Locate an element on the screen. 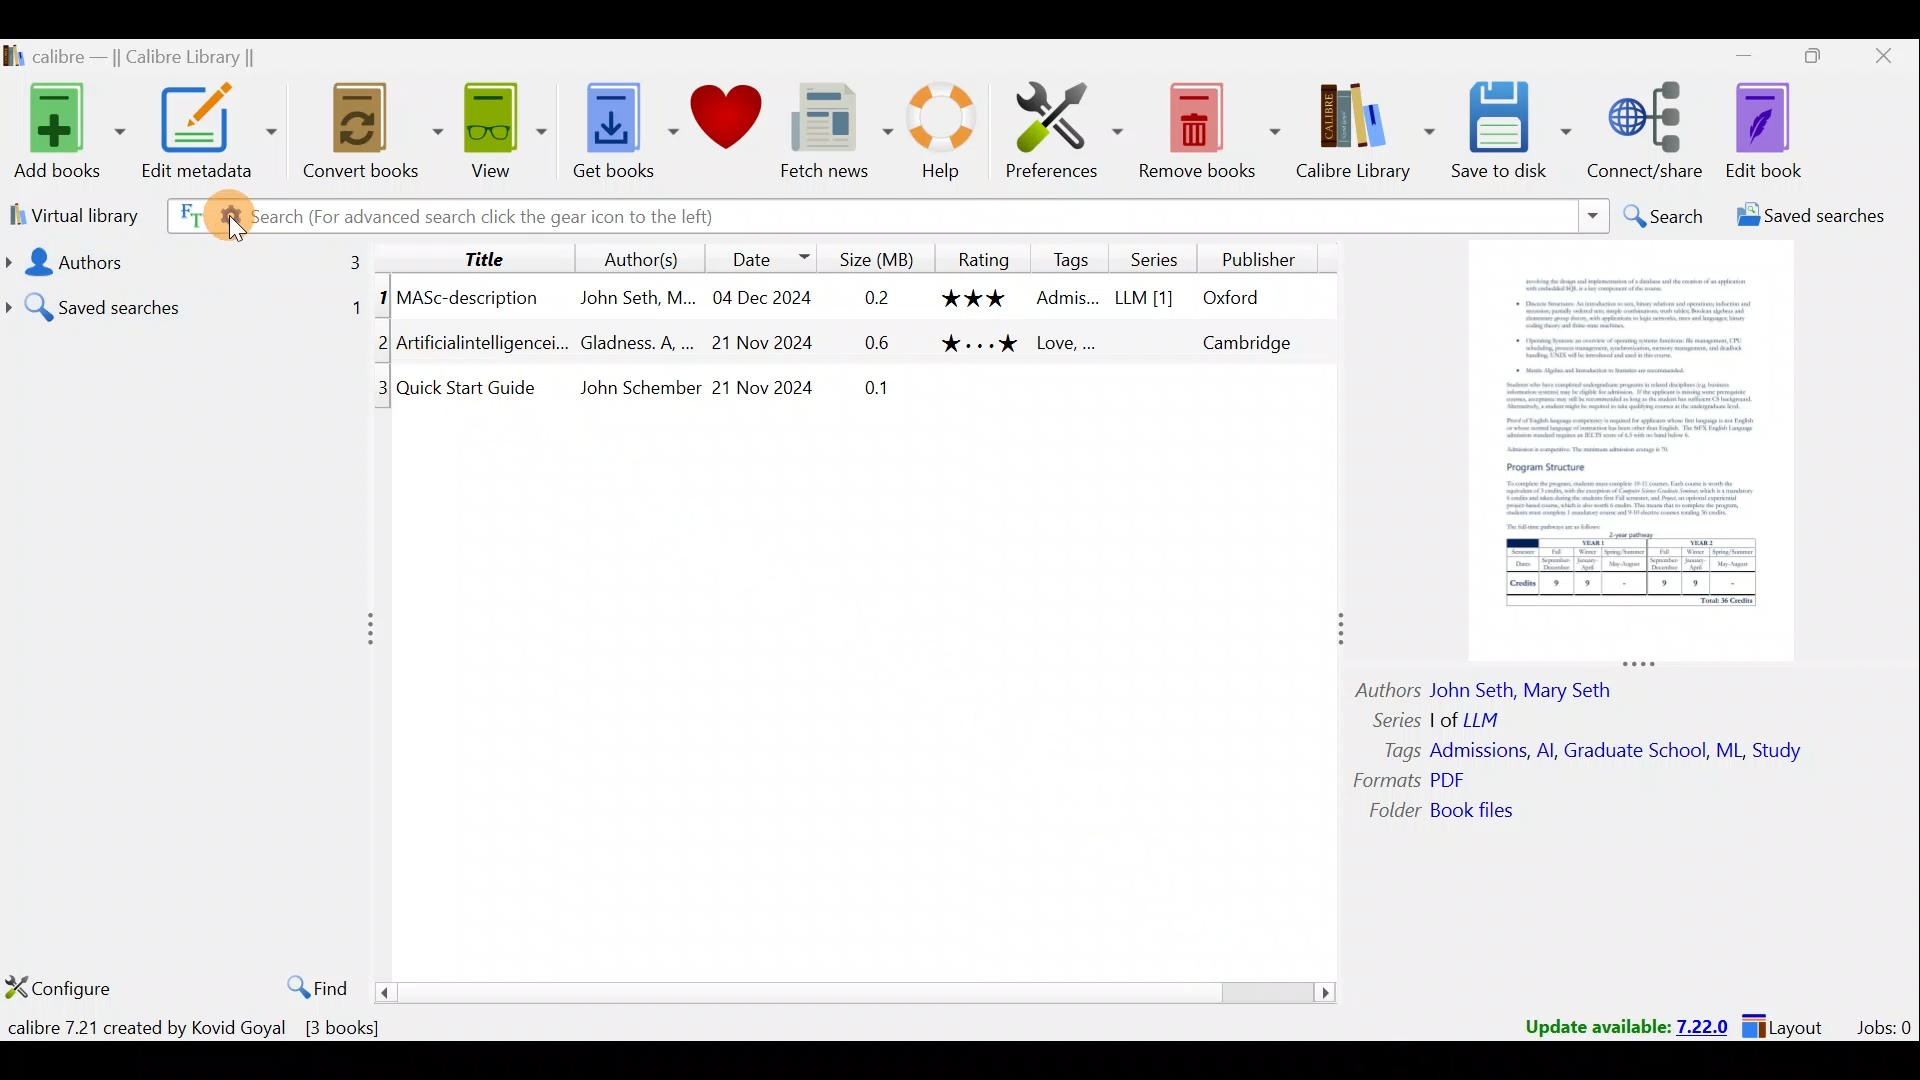 Image resolution: width=1920 pixels, height=1080 pixels. Convert books is located at coordinates (374, 137).